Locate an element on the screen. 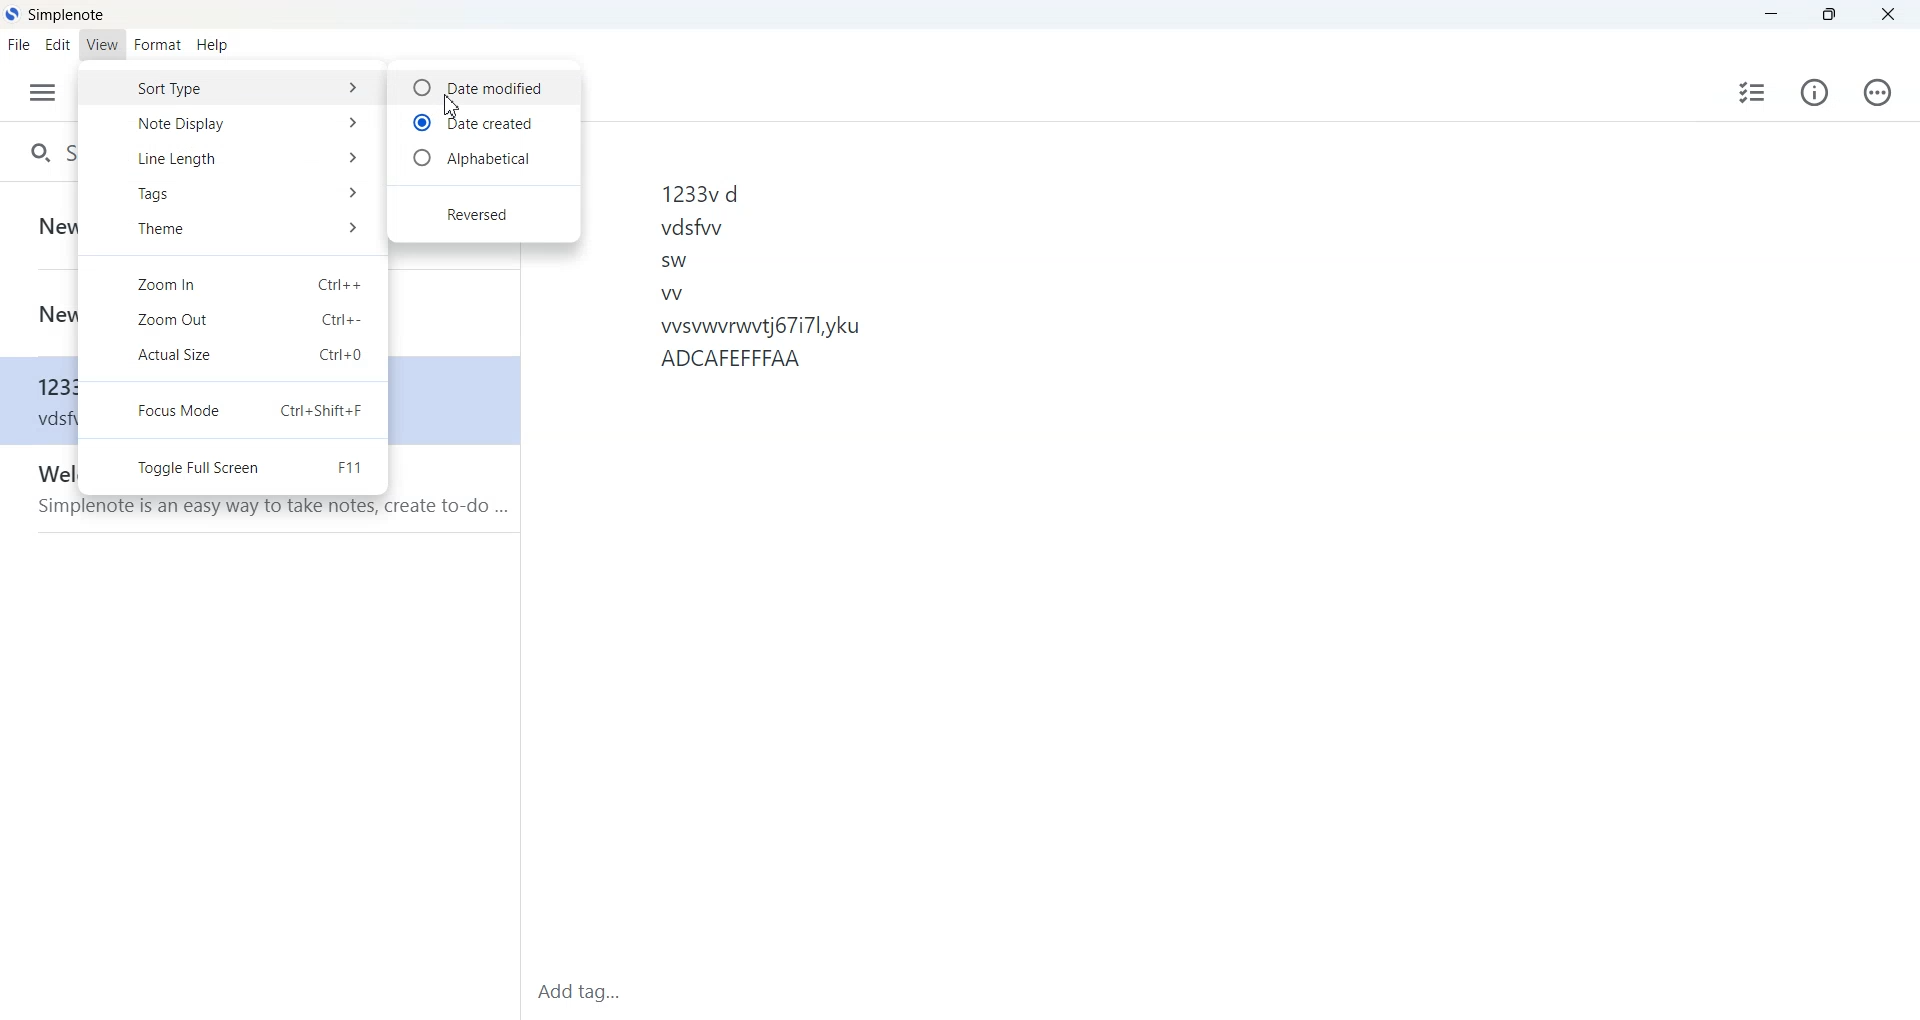 This screenshot has width=1920, height=1020. Cursor is located at coordinates (450, 107).